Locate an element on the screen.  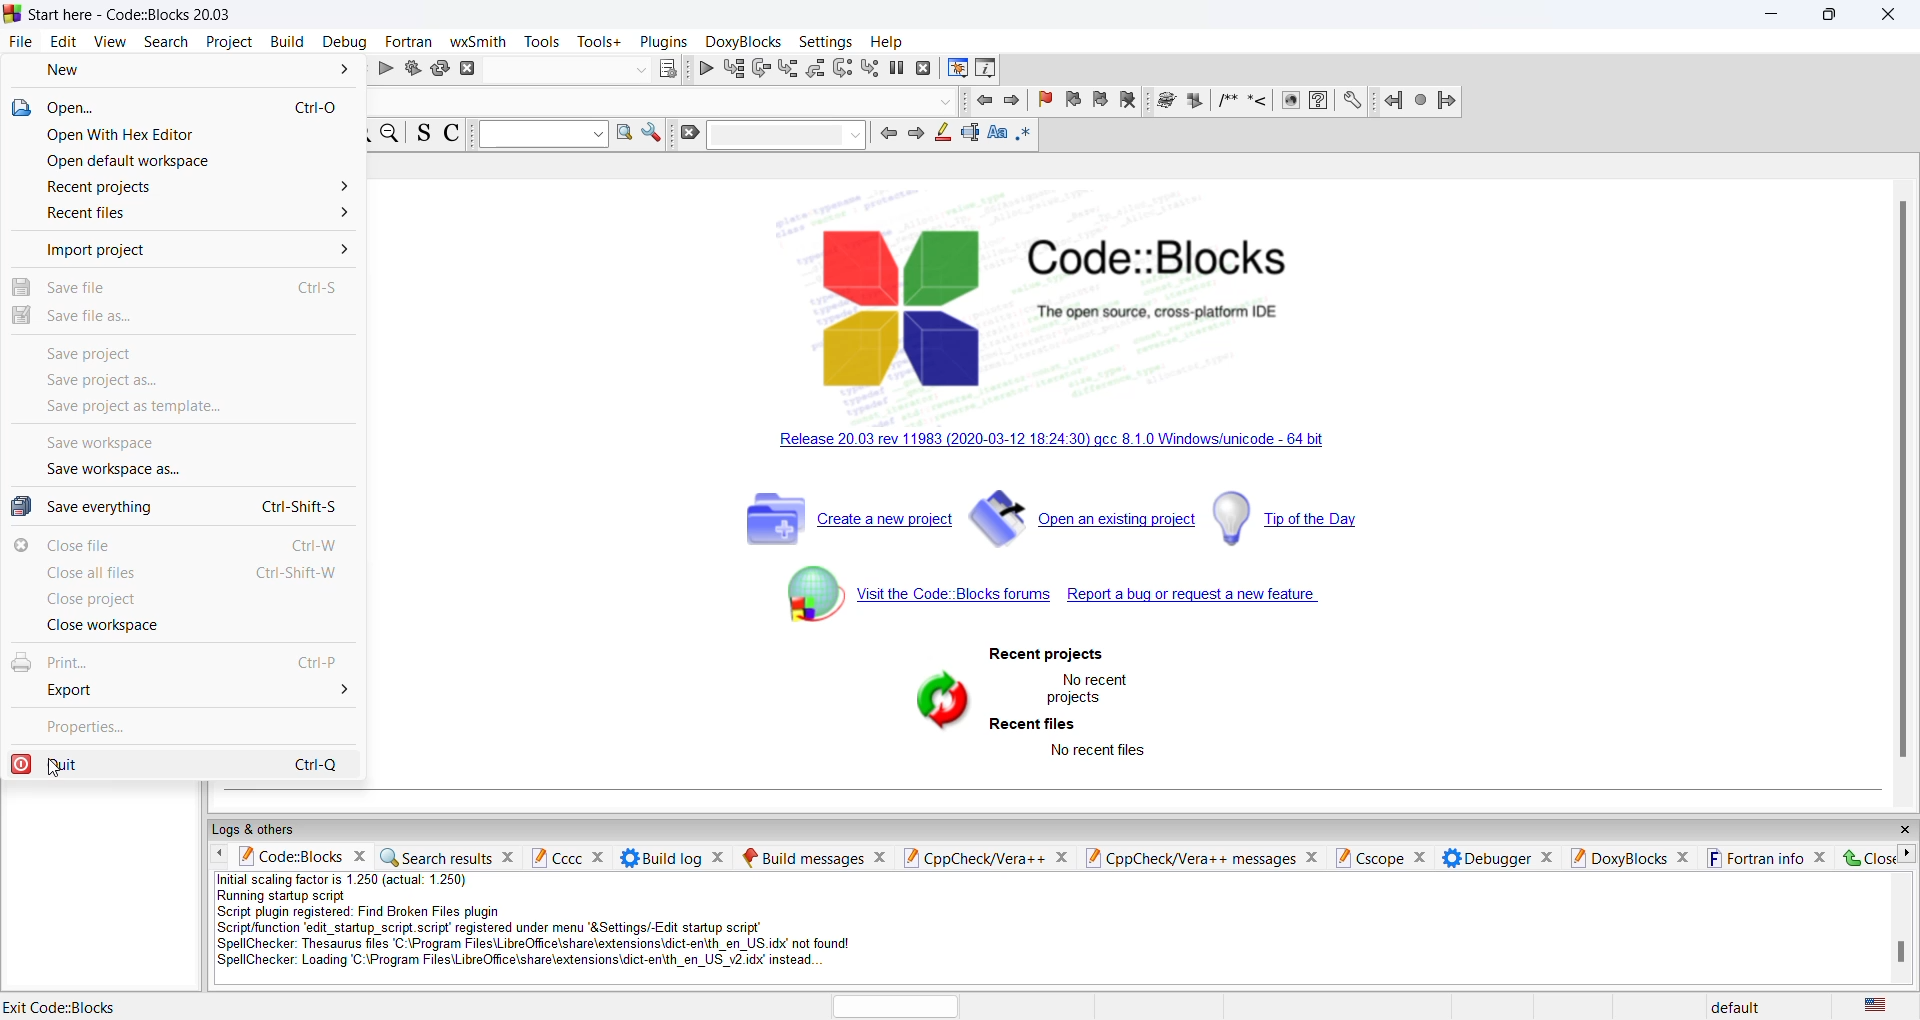
toggle comments is located at coordinates (452, 133).